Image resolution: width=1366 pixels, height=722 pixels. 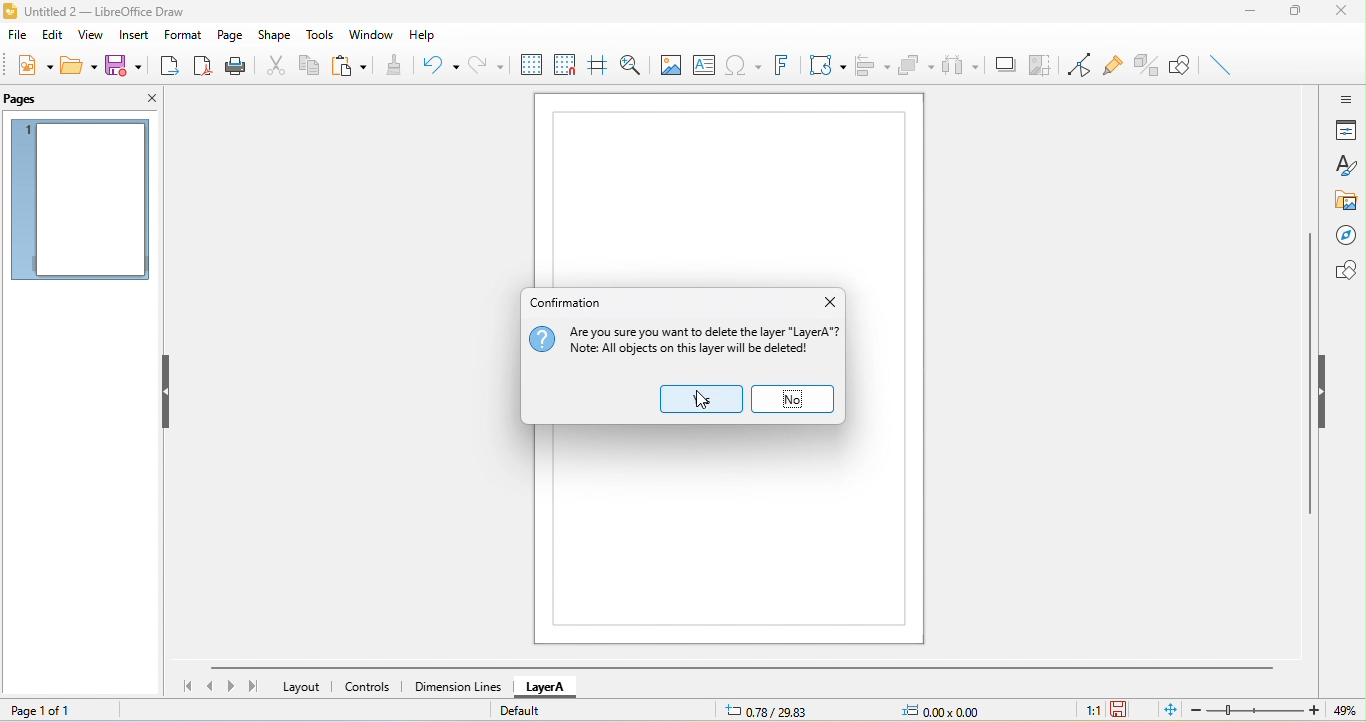 I want to click on fit to the current page, so click(x=1162, y=710).